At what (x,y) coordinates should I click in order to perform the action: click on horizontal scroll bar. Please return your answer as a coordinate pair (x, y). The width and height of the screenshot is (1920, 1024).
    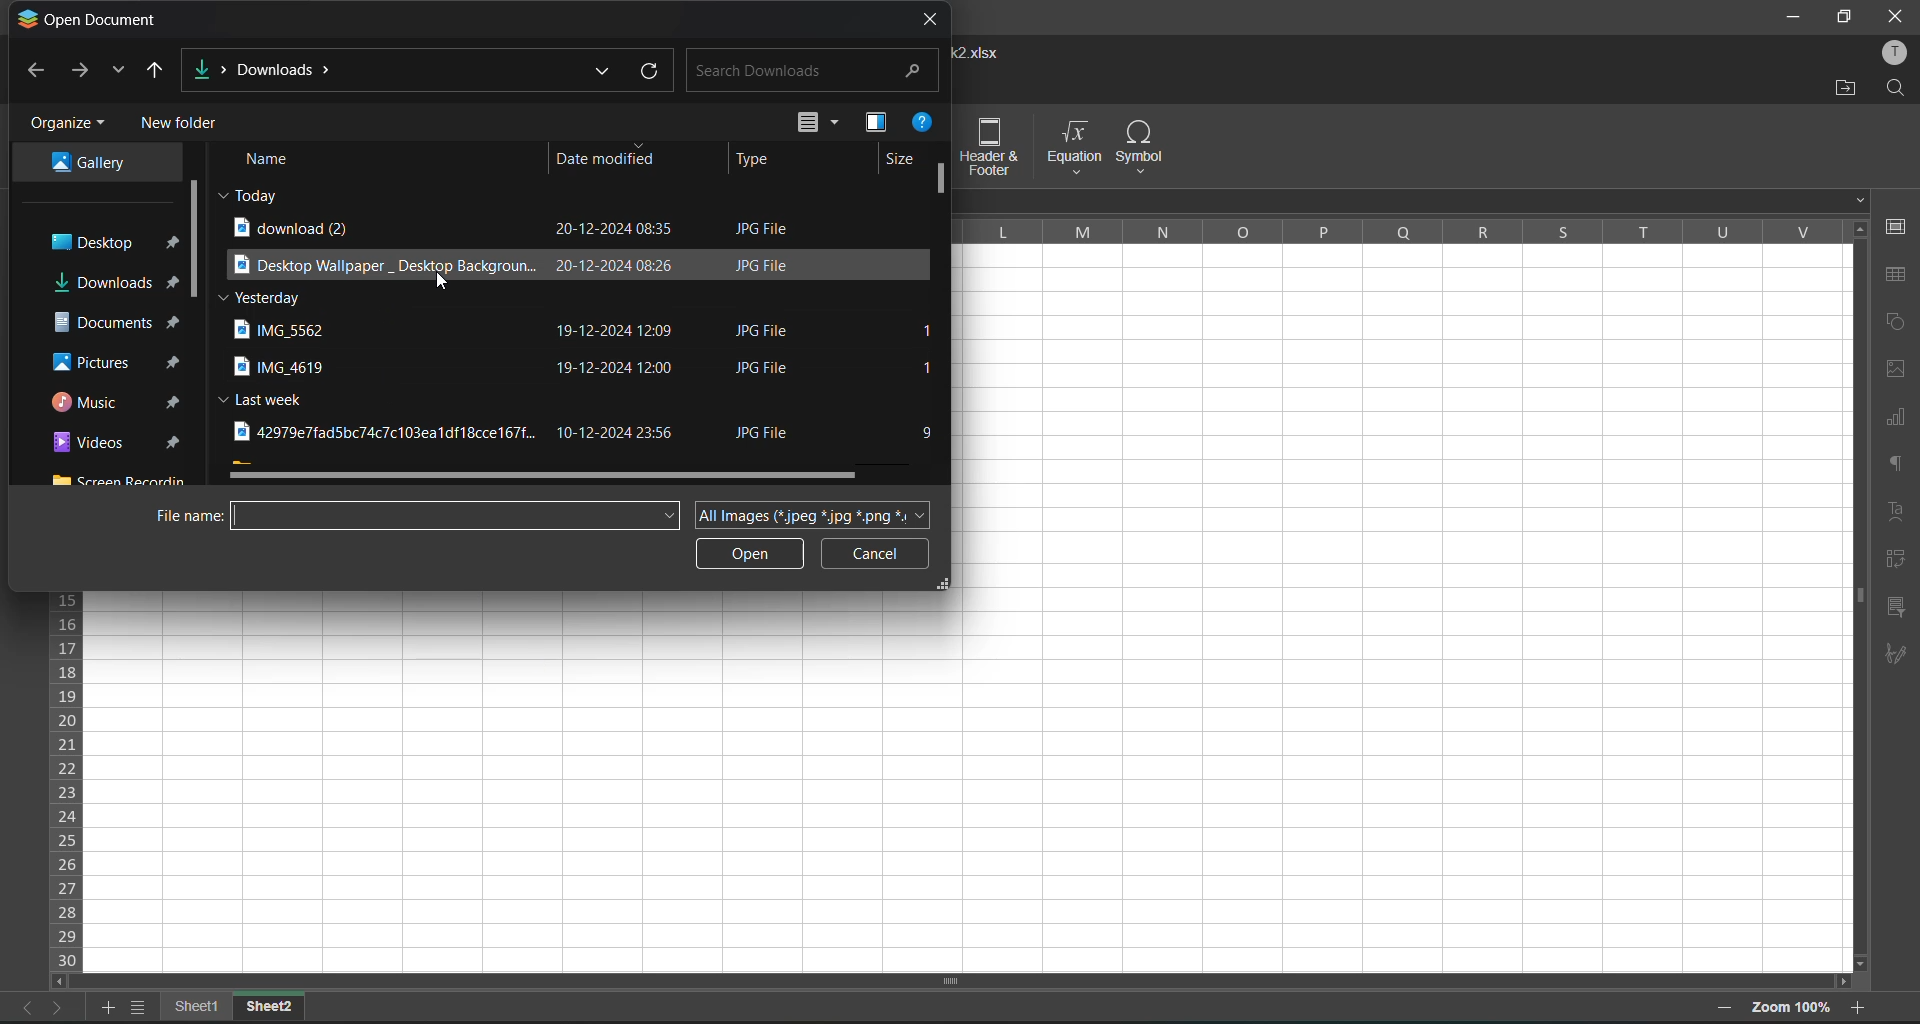
    Looking at the image, I should click on (554, 475).